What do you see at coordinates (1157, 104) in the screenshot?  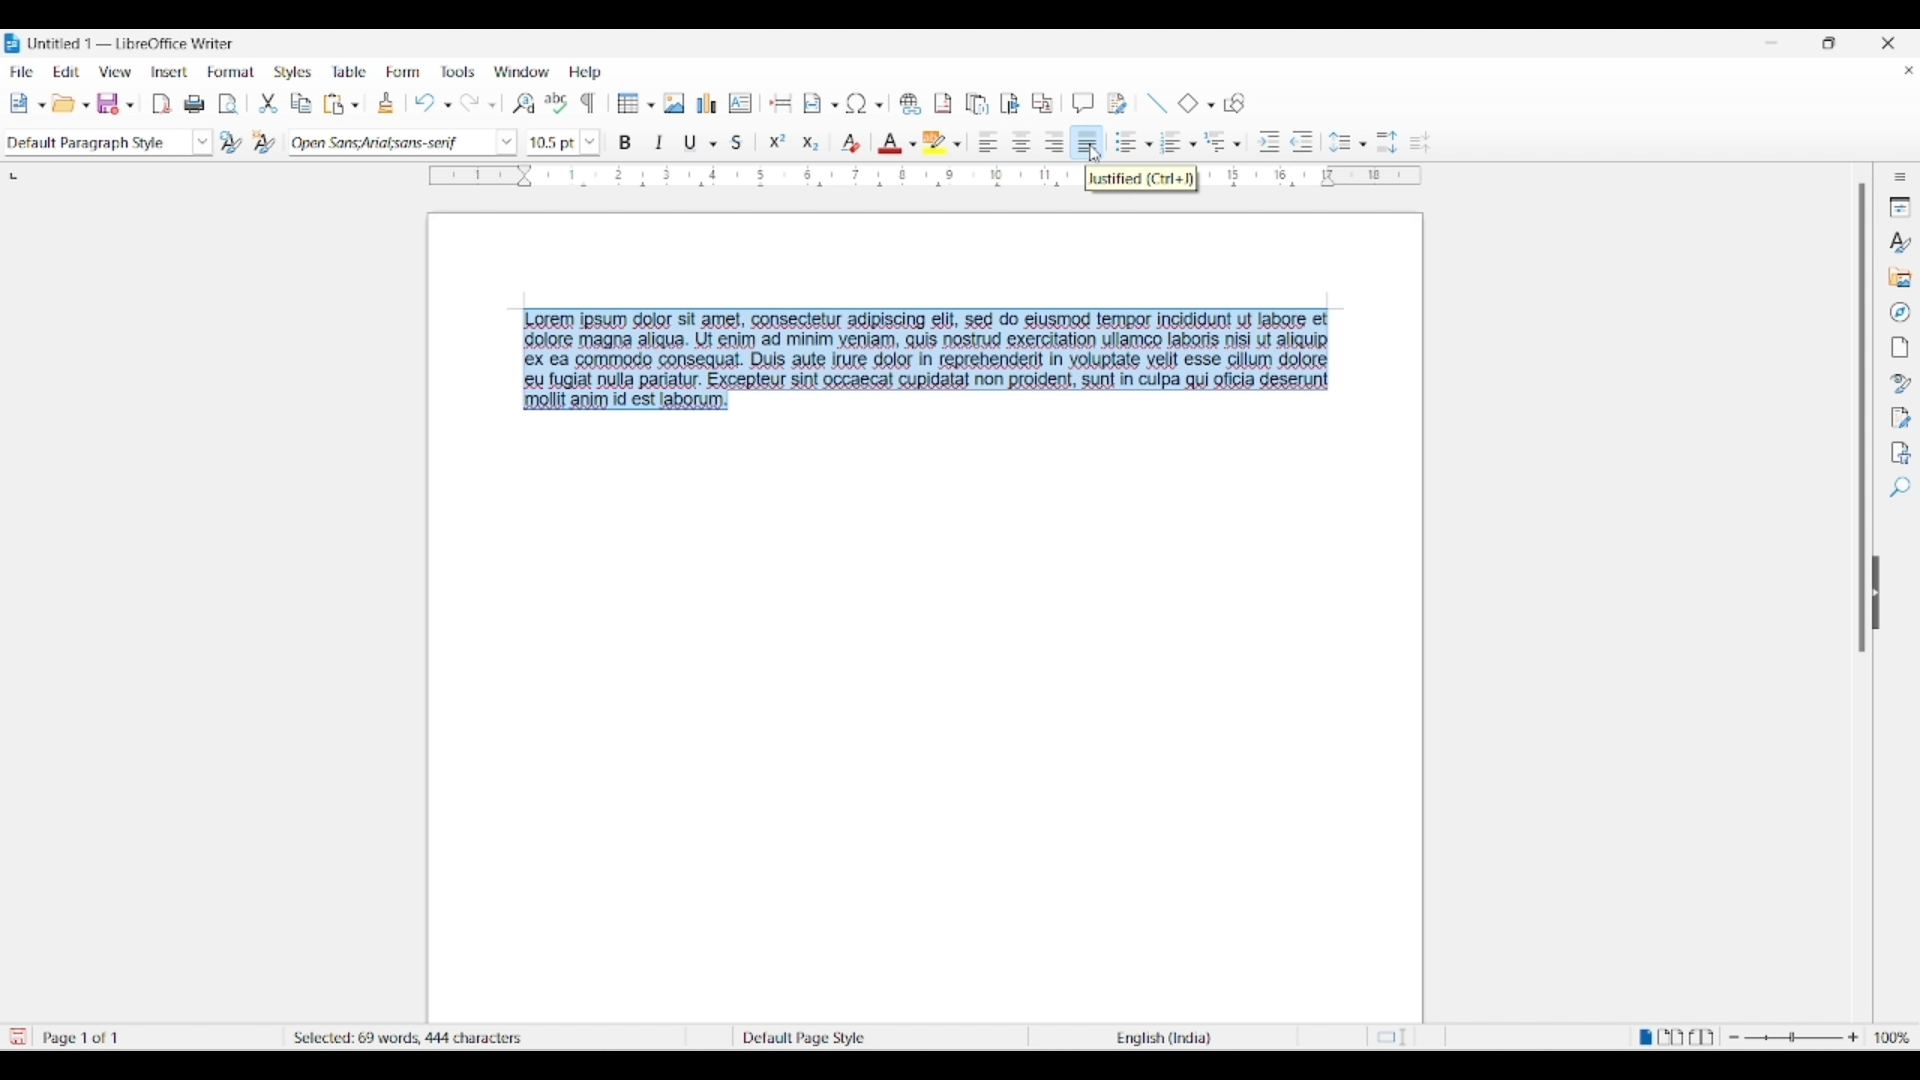 I see `Insert line` at bounding box center [1157, 104].